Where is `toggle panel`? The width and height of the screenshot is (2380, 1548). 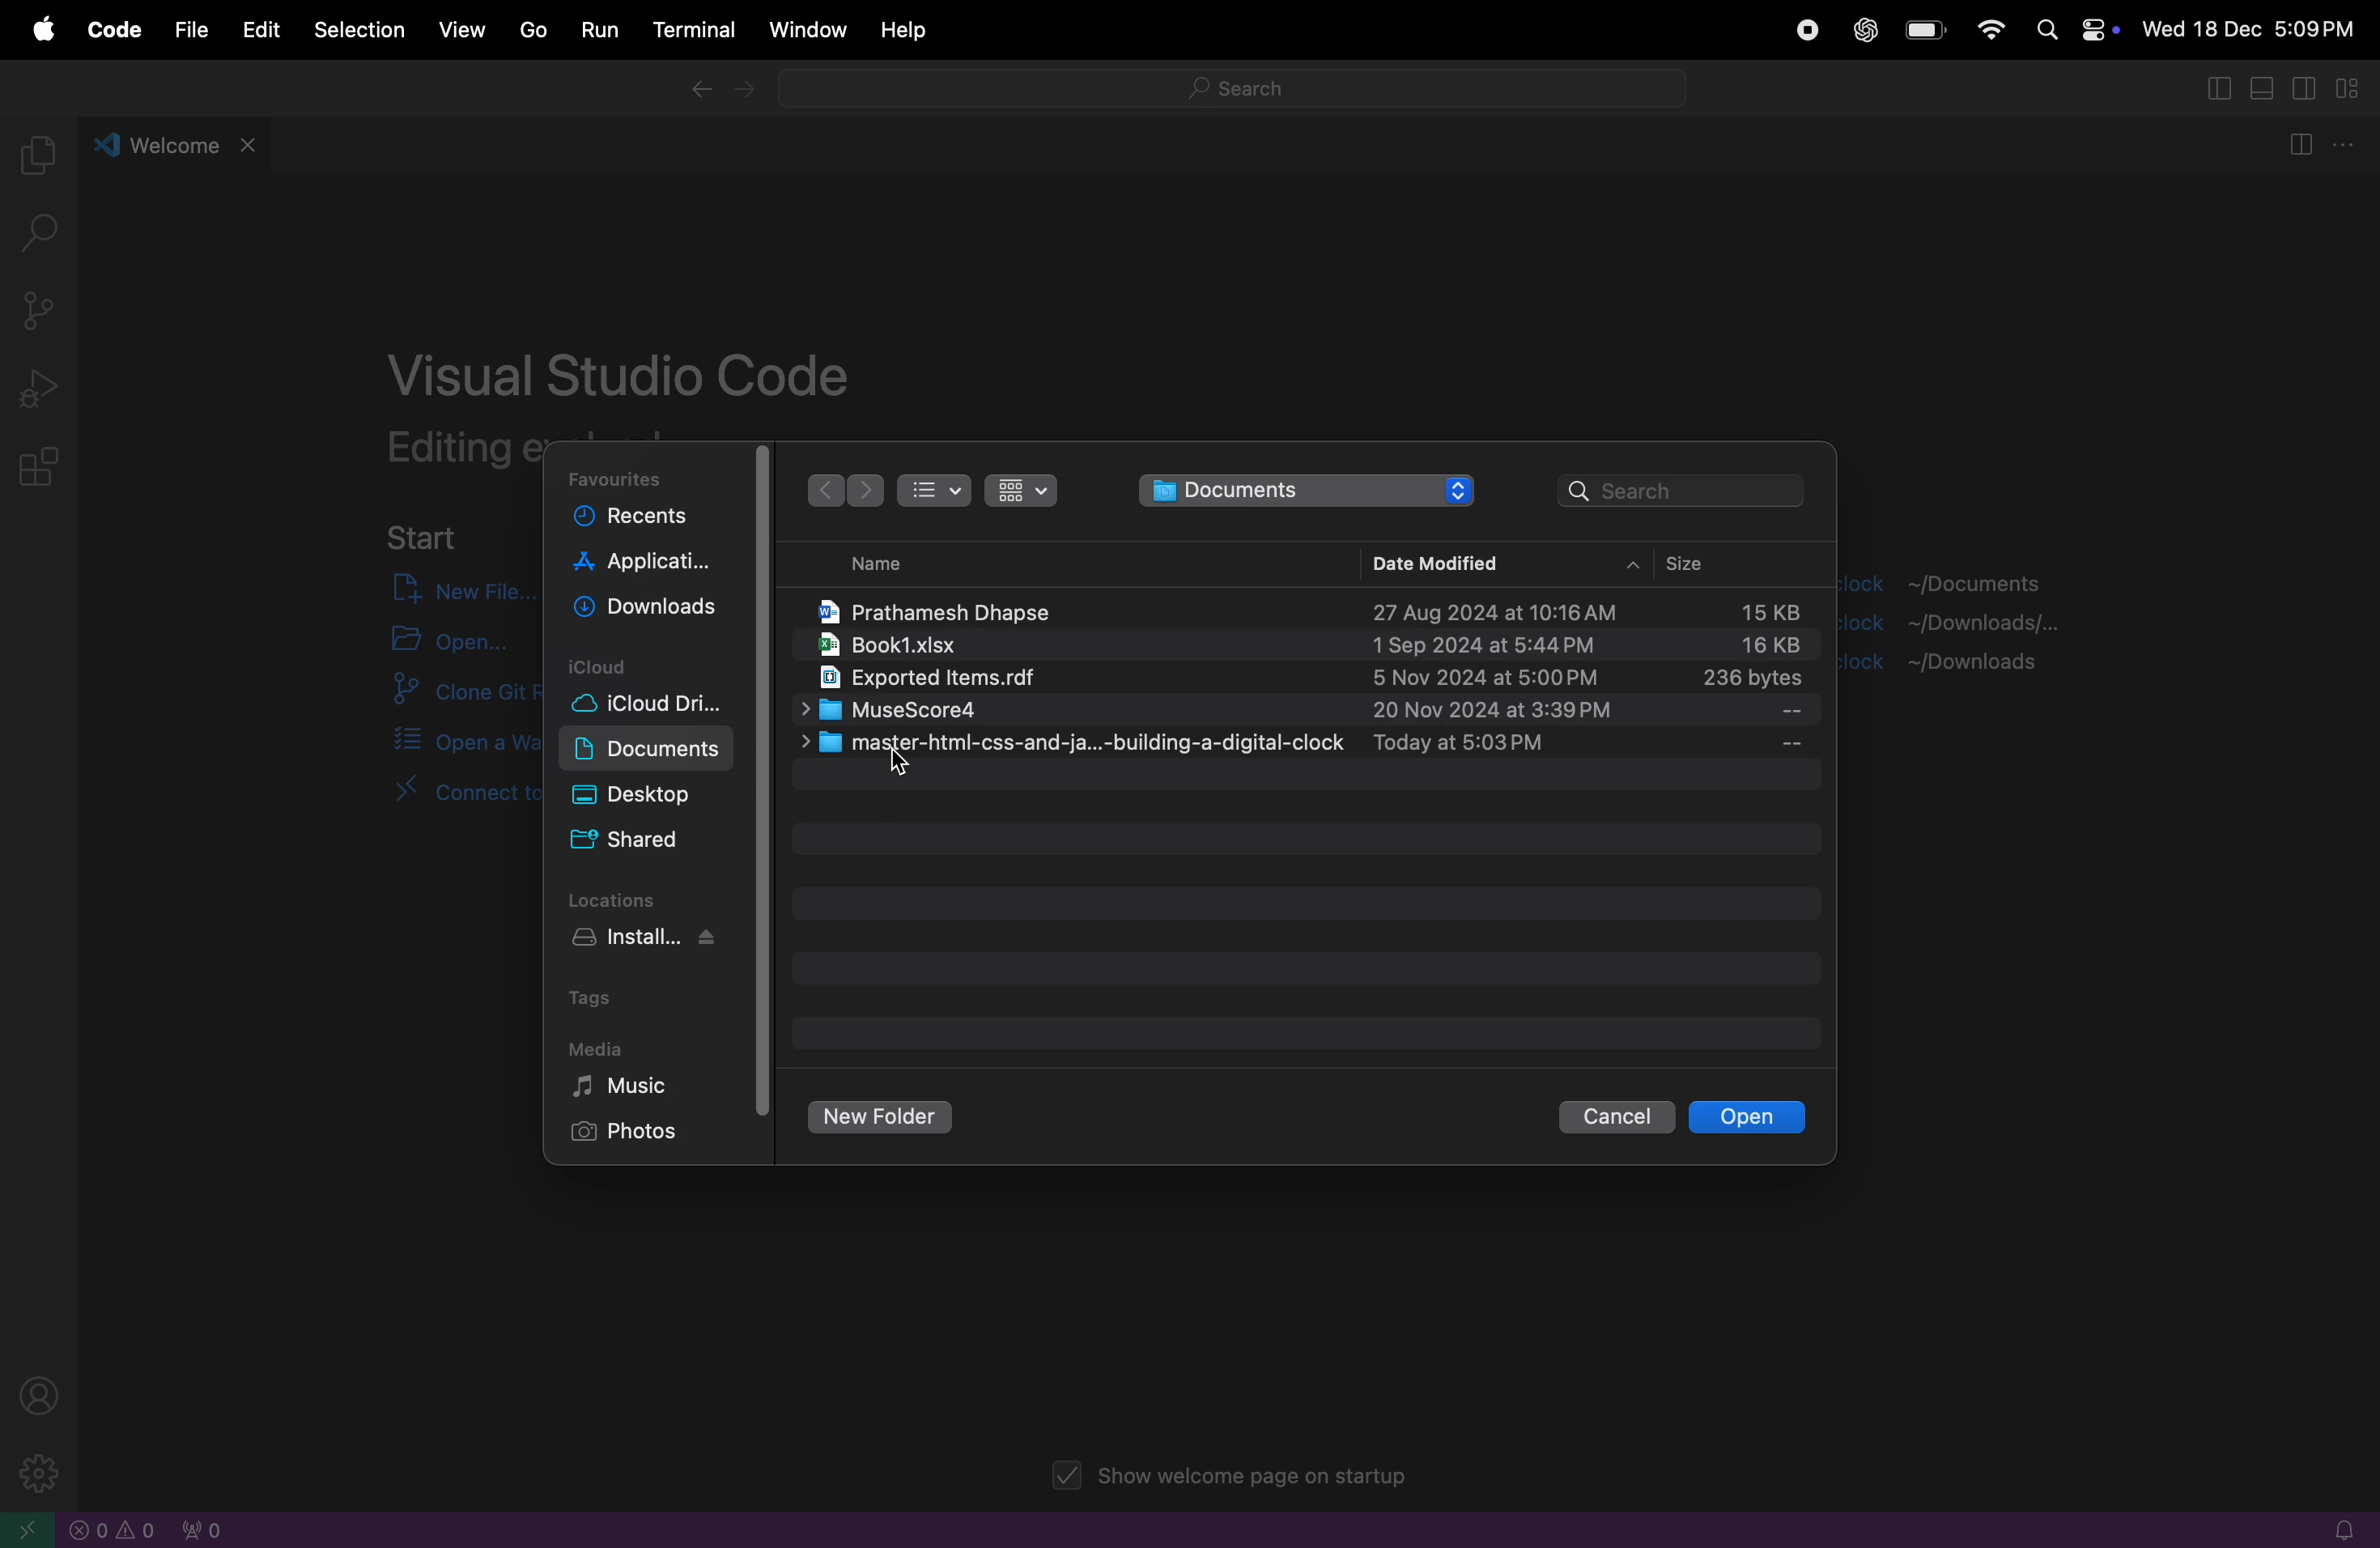 toggle panel is located at coordinates (2266, 88).